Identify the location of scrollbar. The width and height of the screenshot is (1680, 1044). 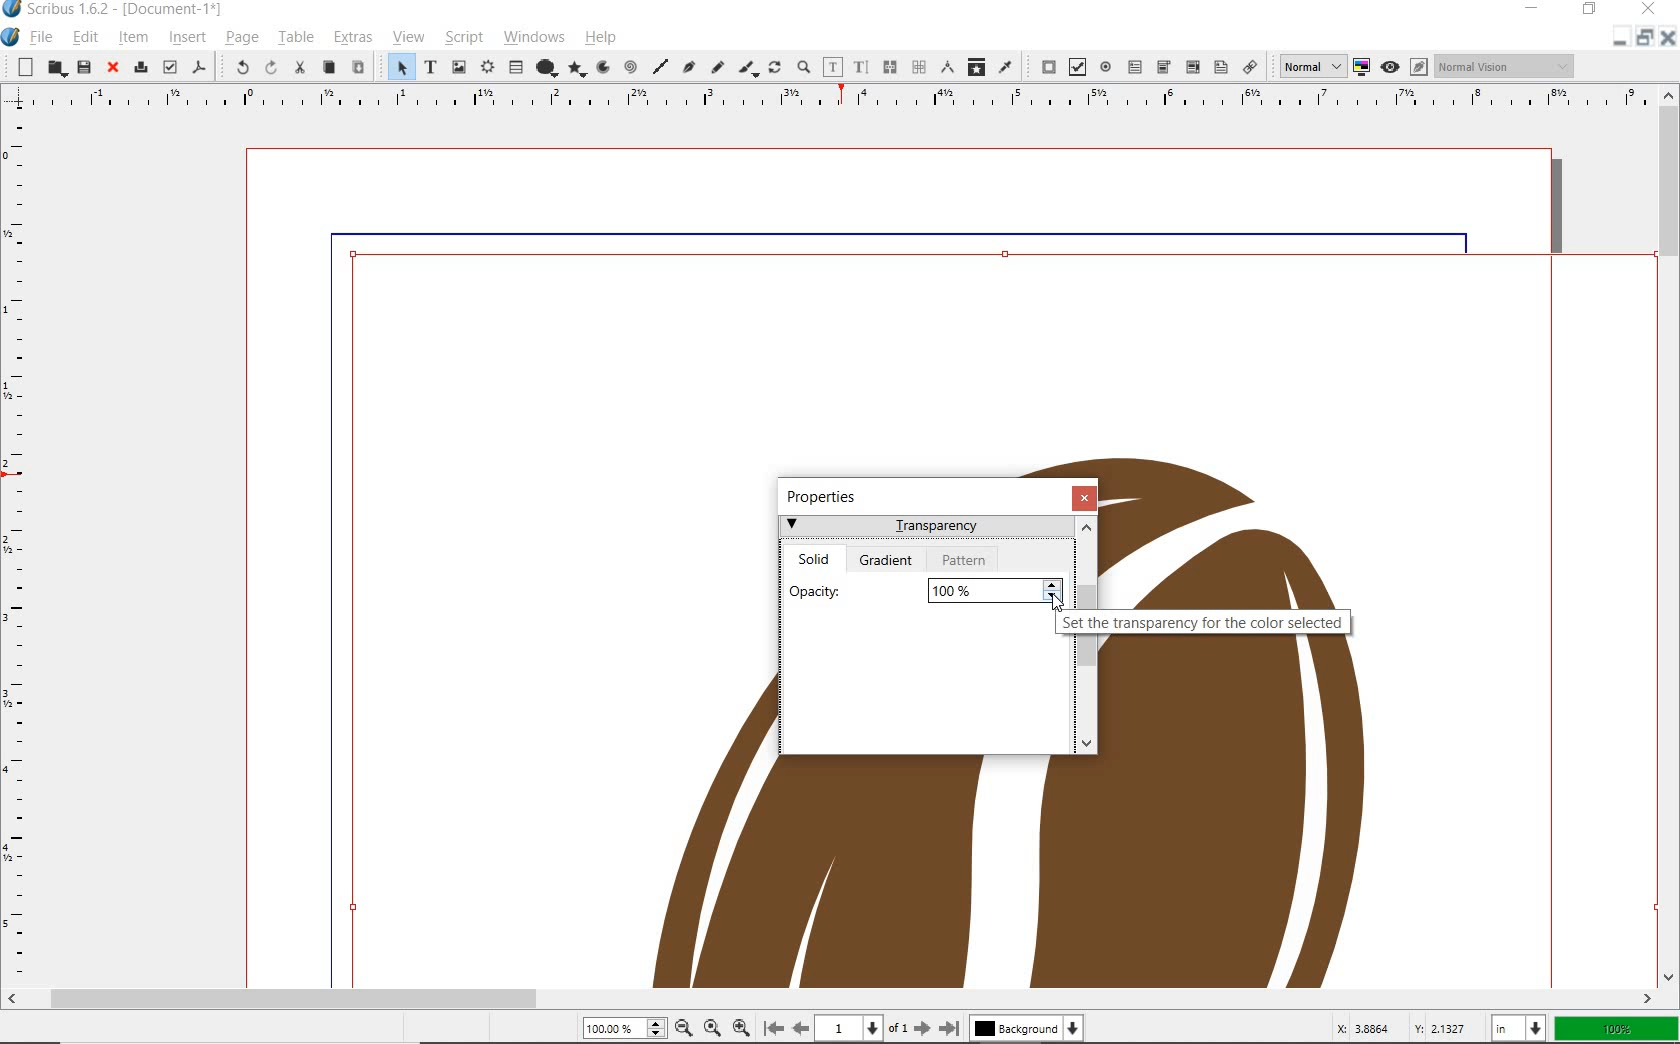
(1670, 536).